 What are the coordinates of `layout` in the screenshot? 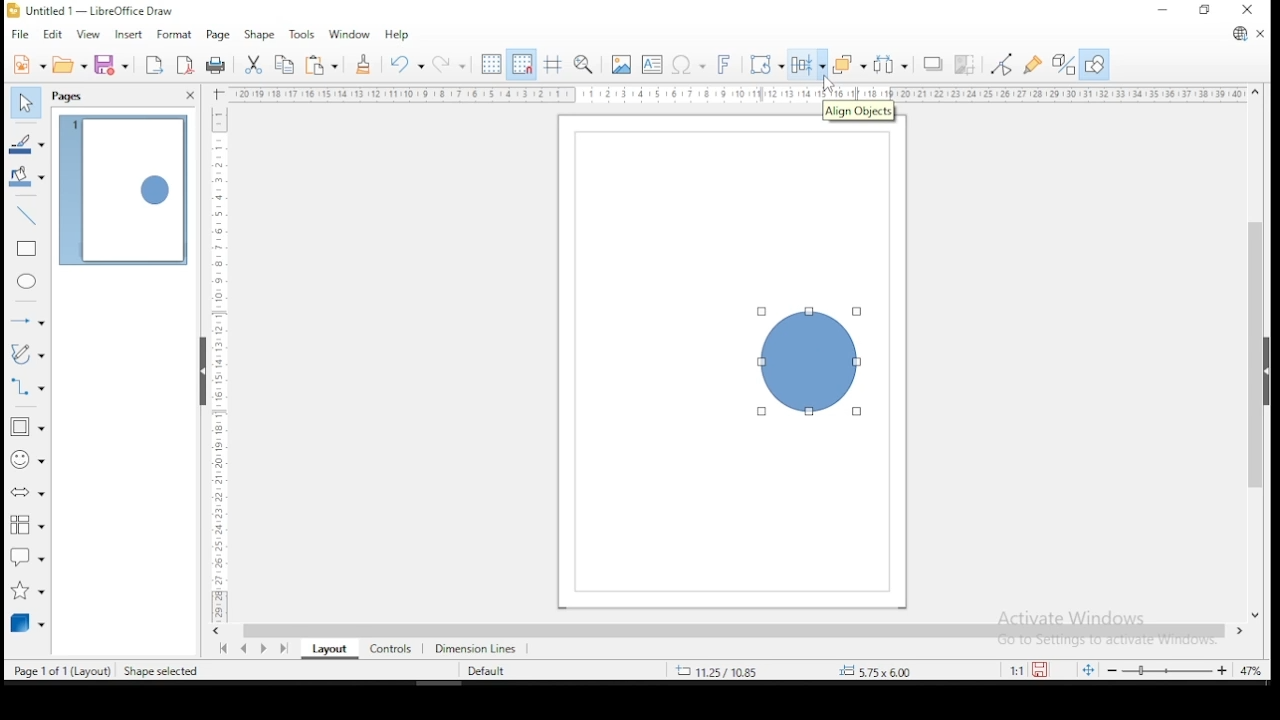 It's located at (326, 649).